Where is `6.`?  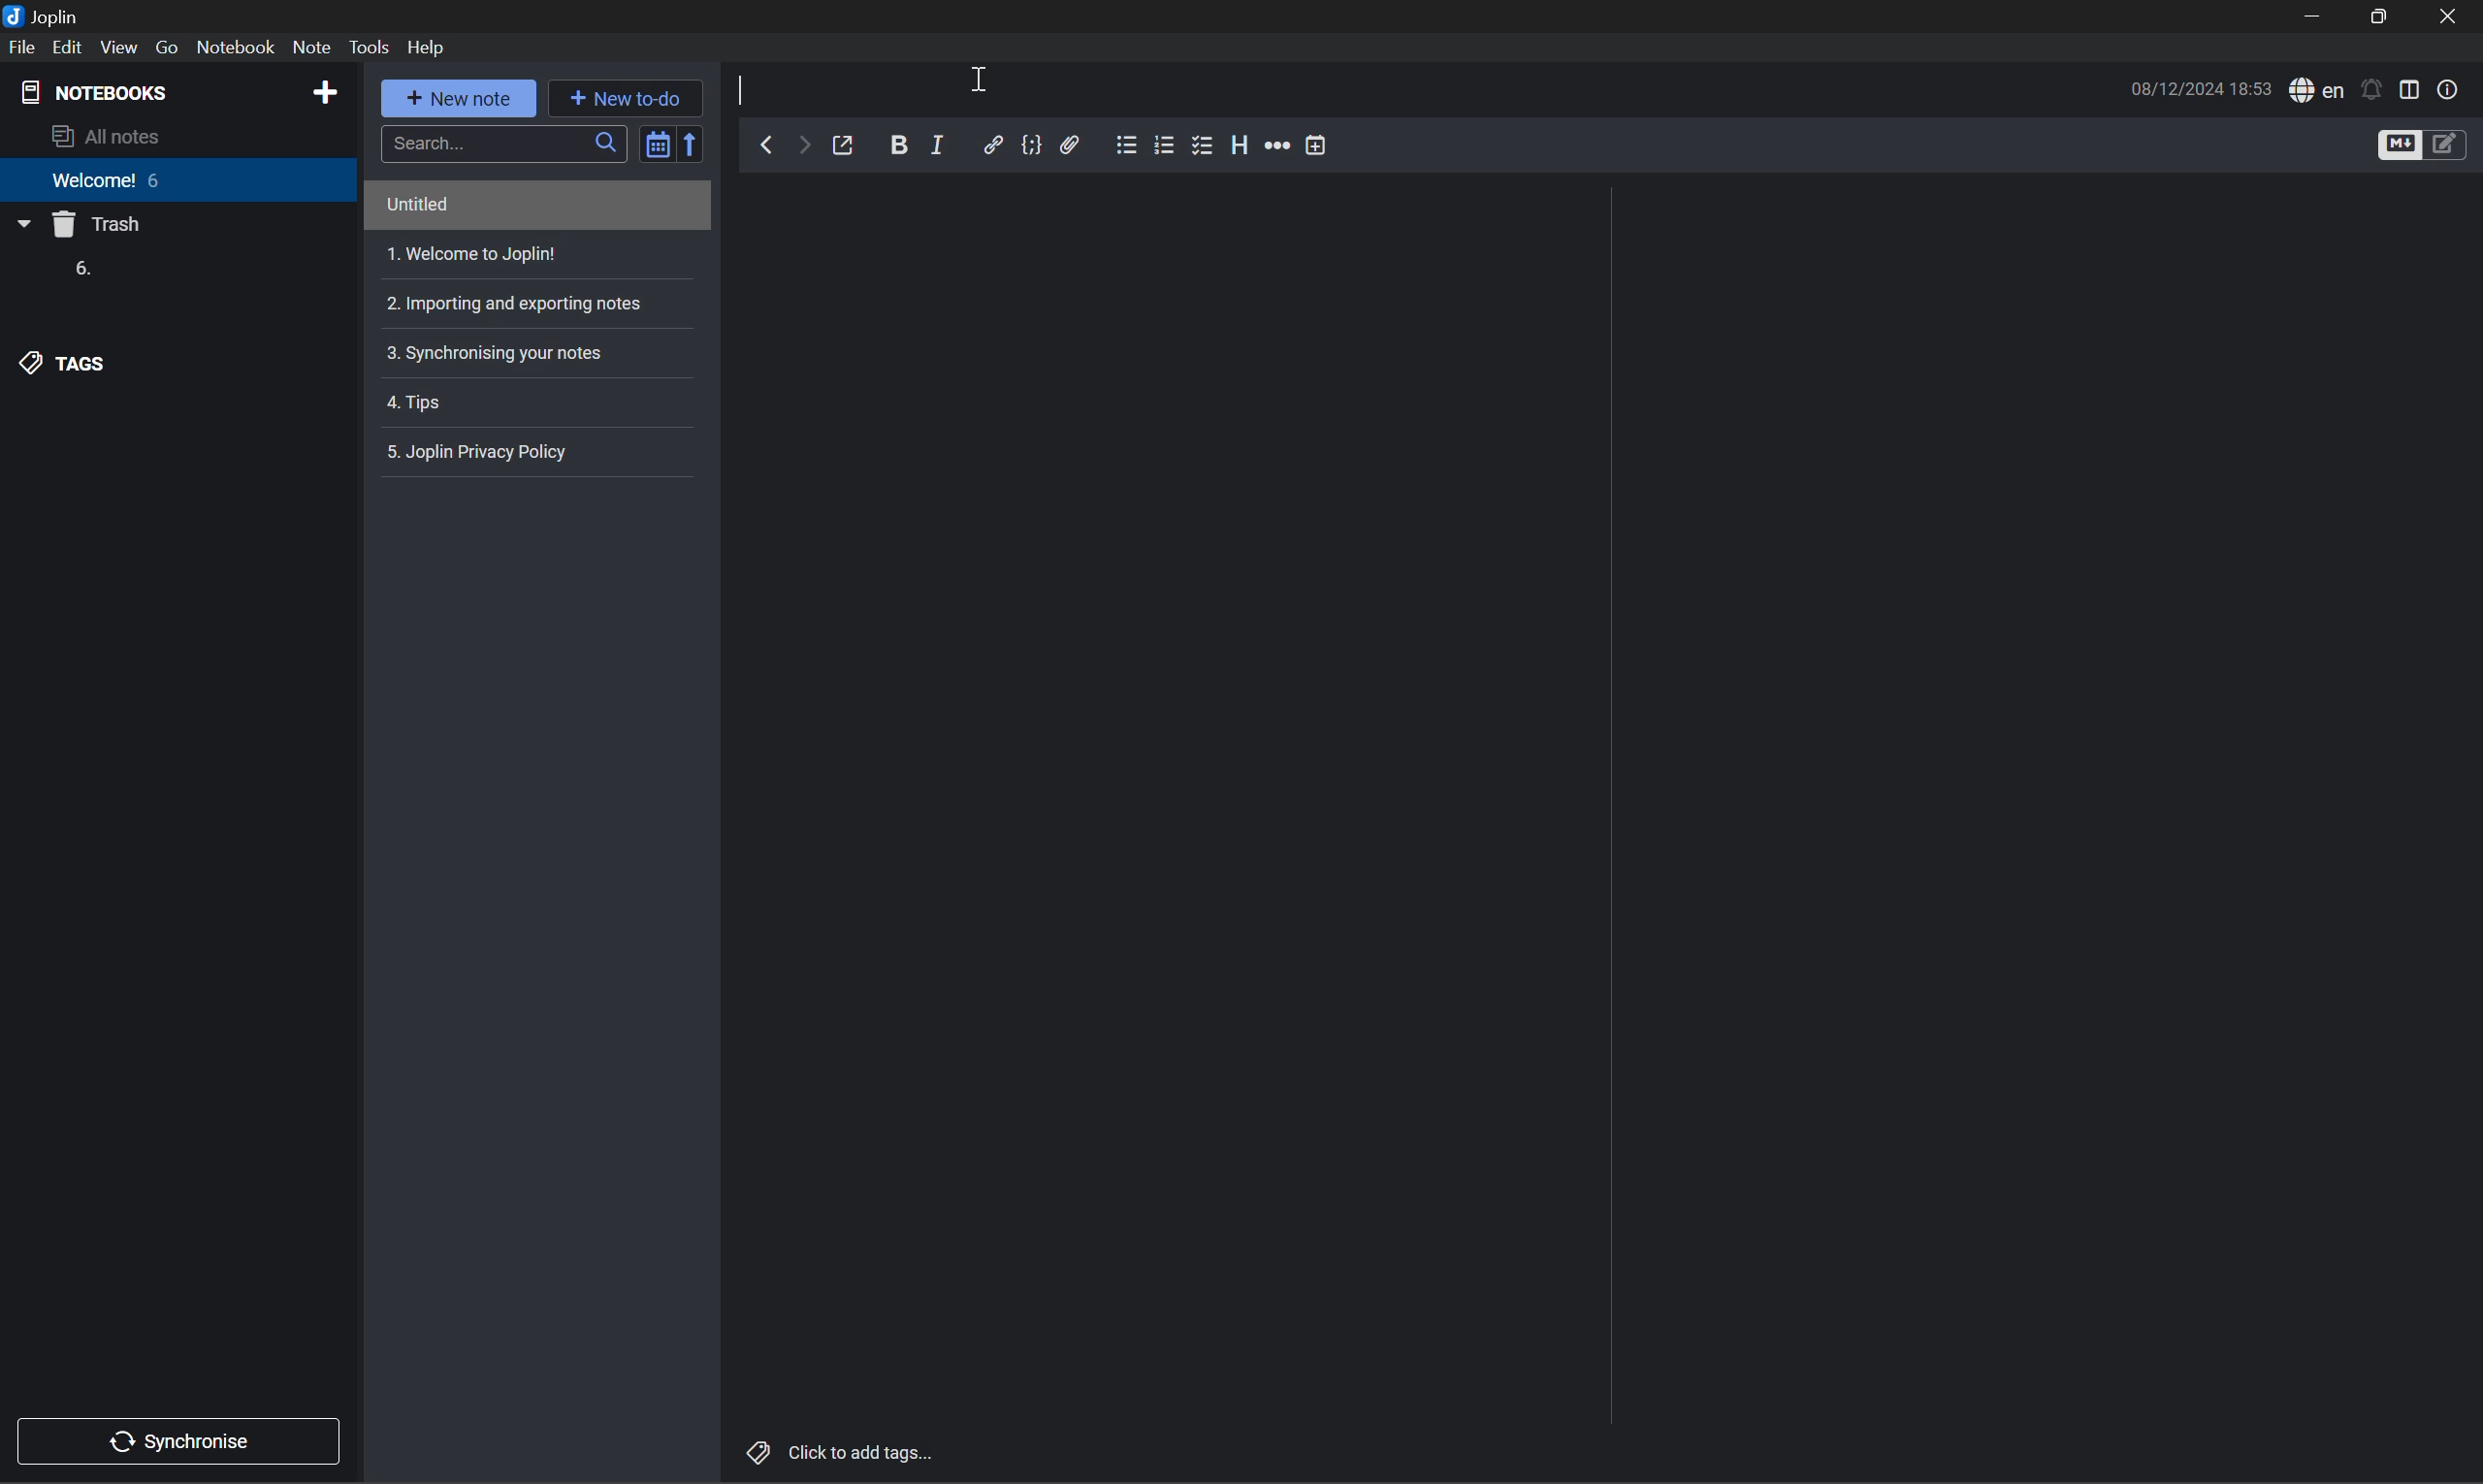
6. is located at coordinates (79, 270).